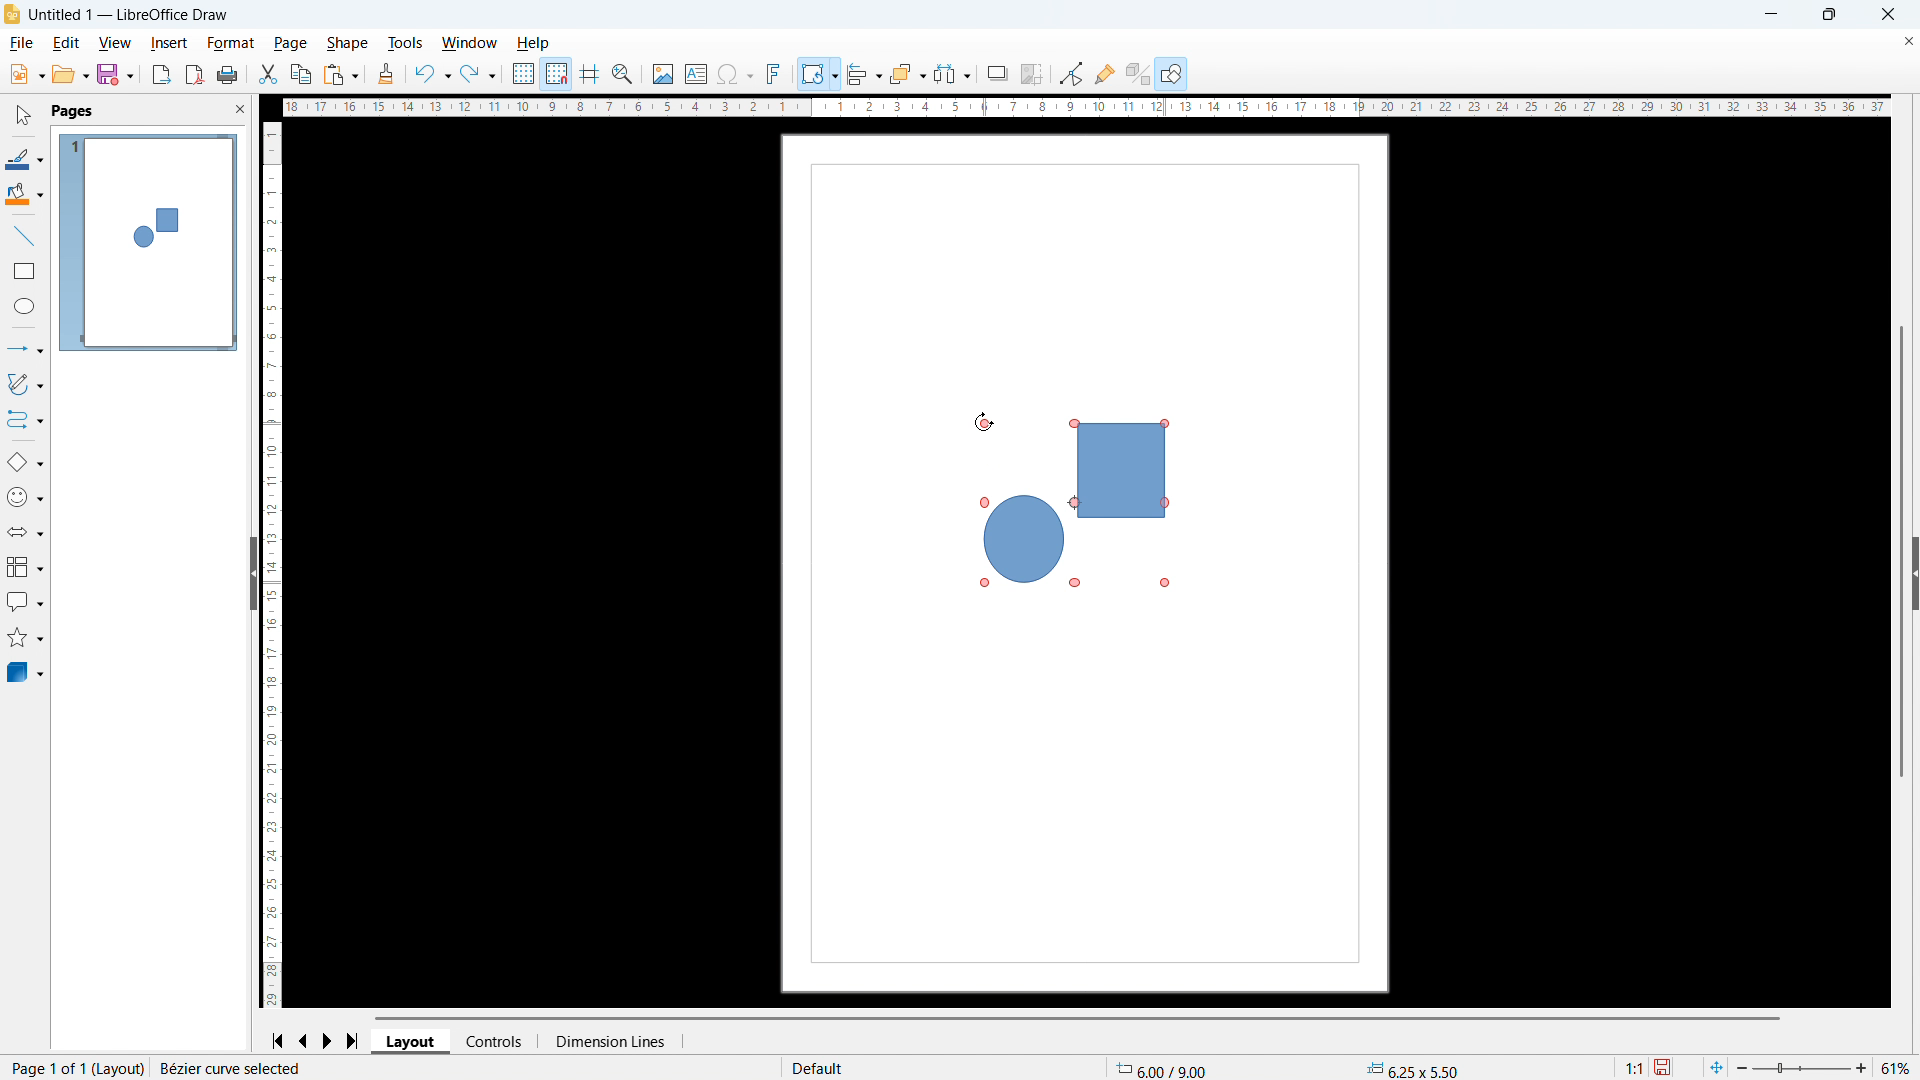 The image size is (1920, 1080). What do you see at coordinates (1770, 15) in the screenshot?
I see `minimise ` at bounding box center [1770, 15].